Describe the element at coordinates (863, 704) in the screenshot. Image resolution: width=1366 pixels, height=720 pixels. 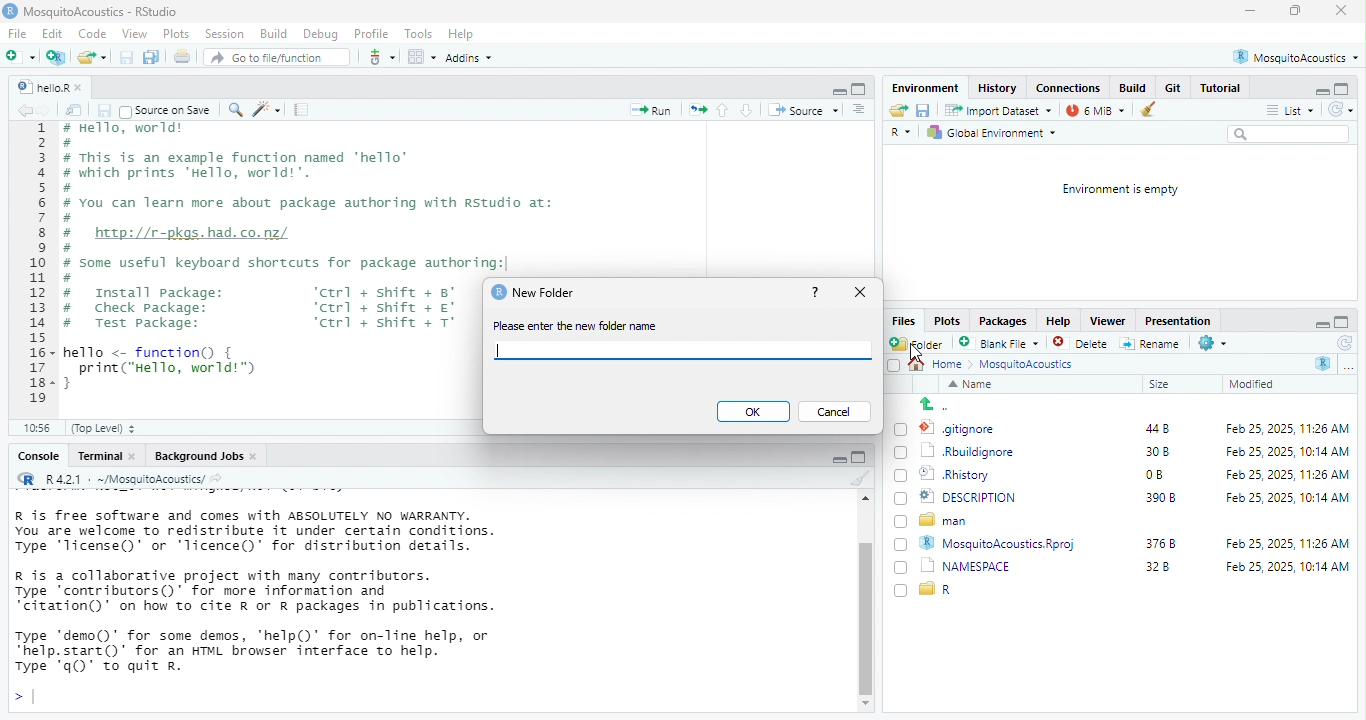
I see `scroll down` at that location.